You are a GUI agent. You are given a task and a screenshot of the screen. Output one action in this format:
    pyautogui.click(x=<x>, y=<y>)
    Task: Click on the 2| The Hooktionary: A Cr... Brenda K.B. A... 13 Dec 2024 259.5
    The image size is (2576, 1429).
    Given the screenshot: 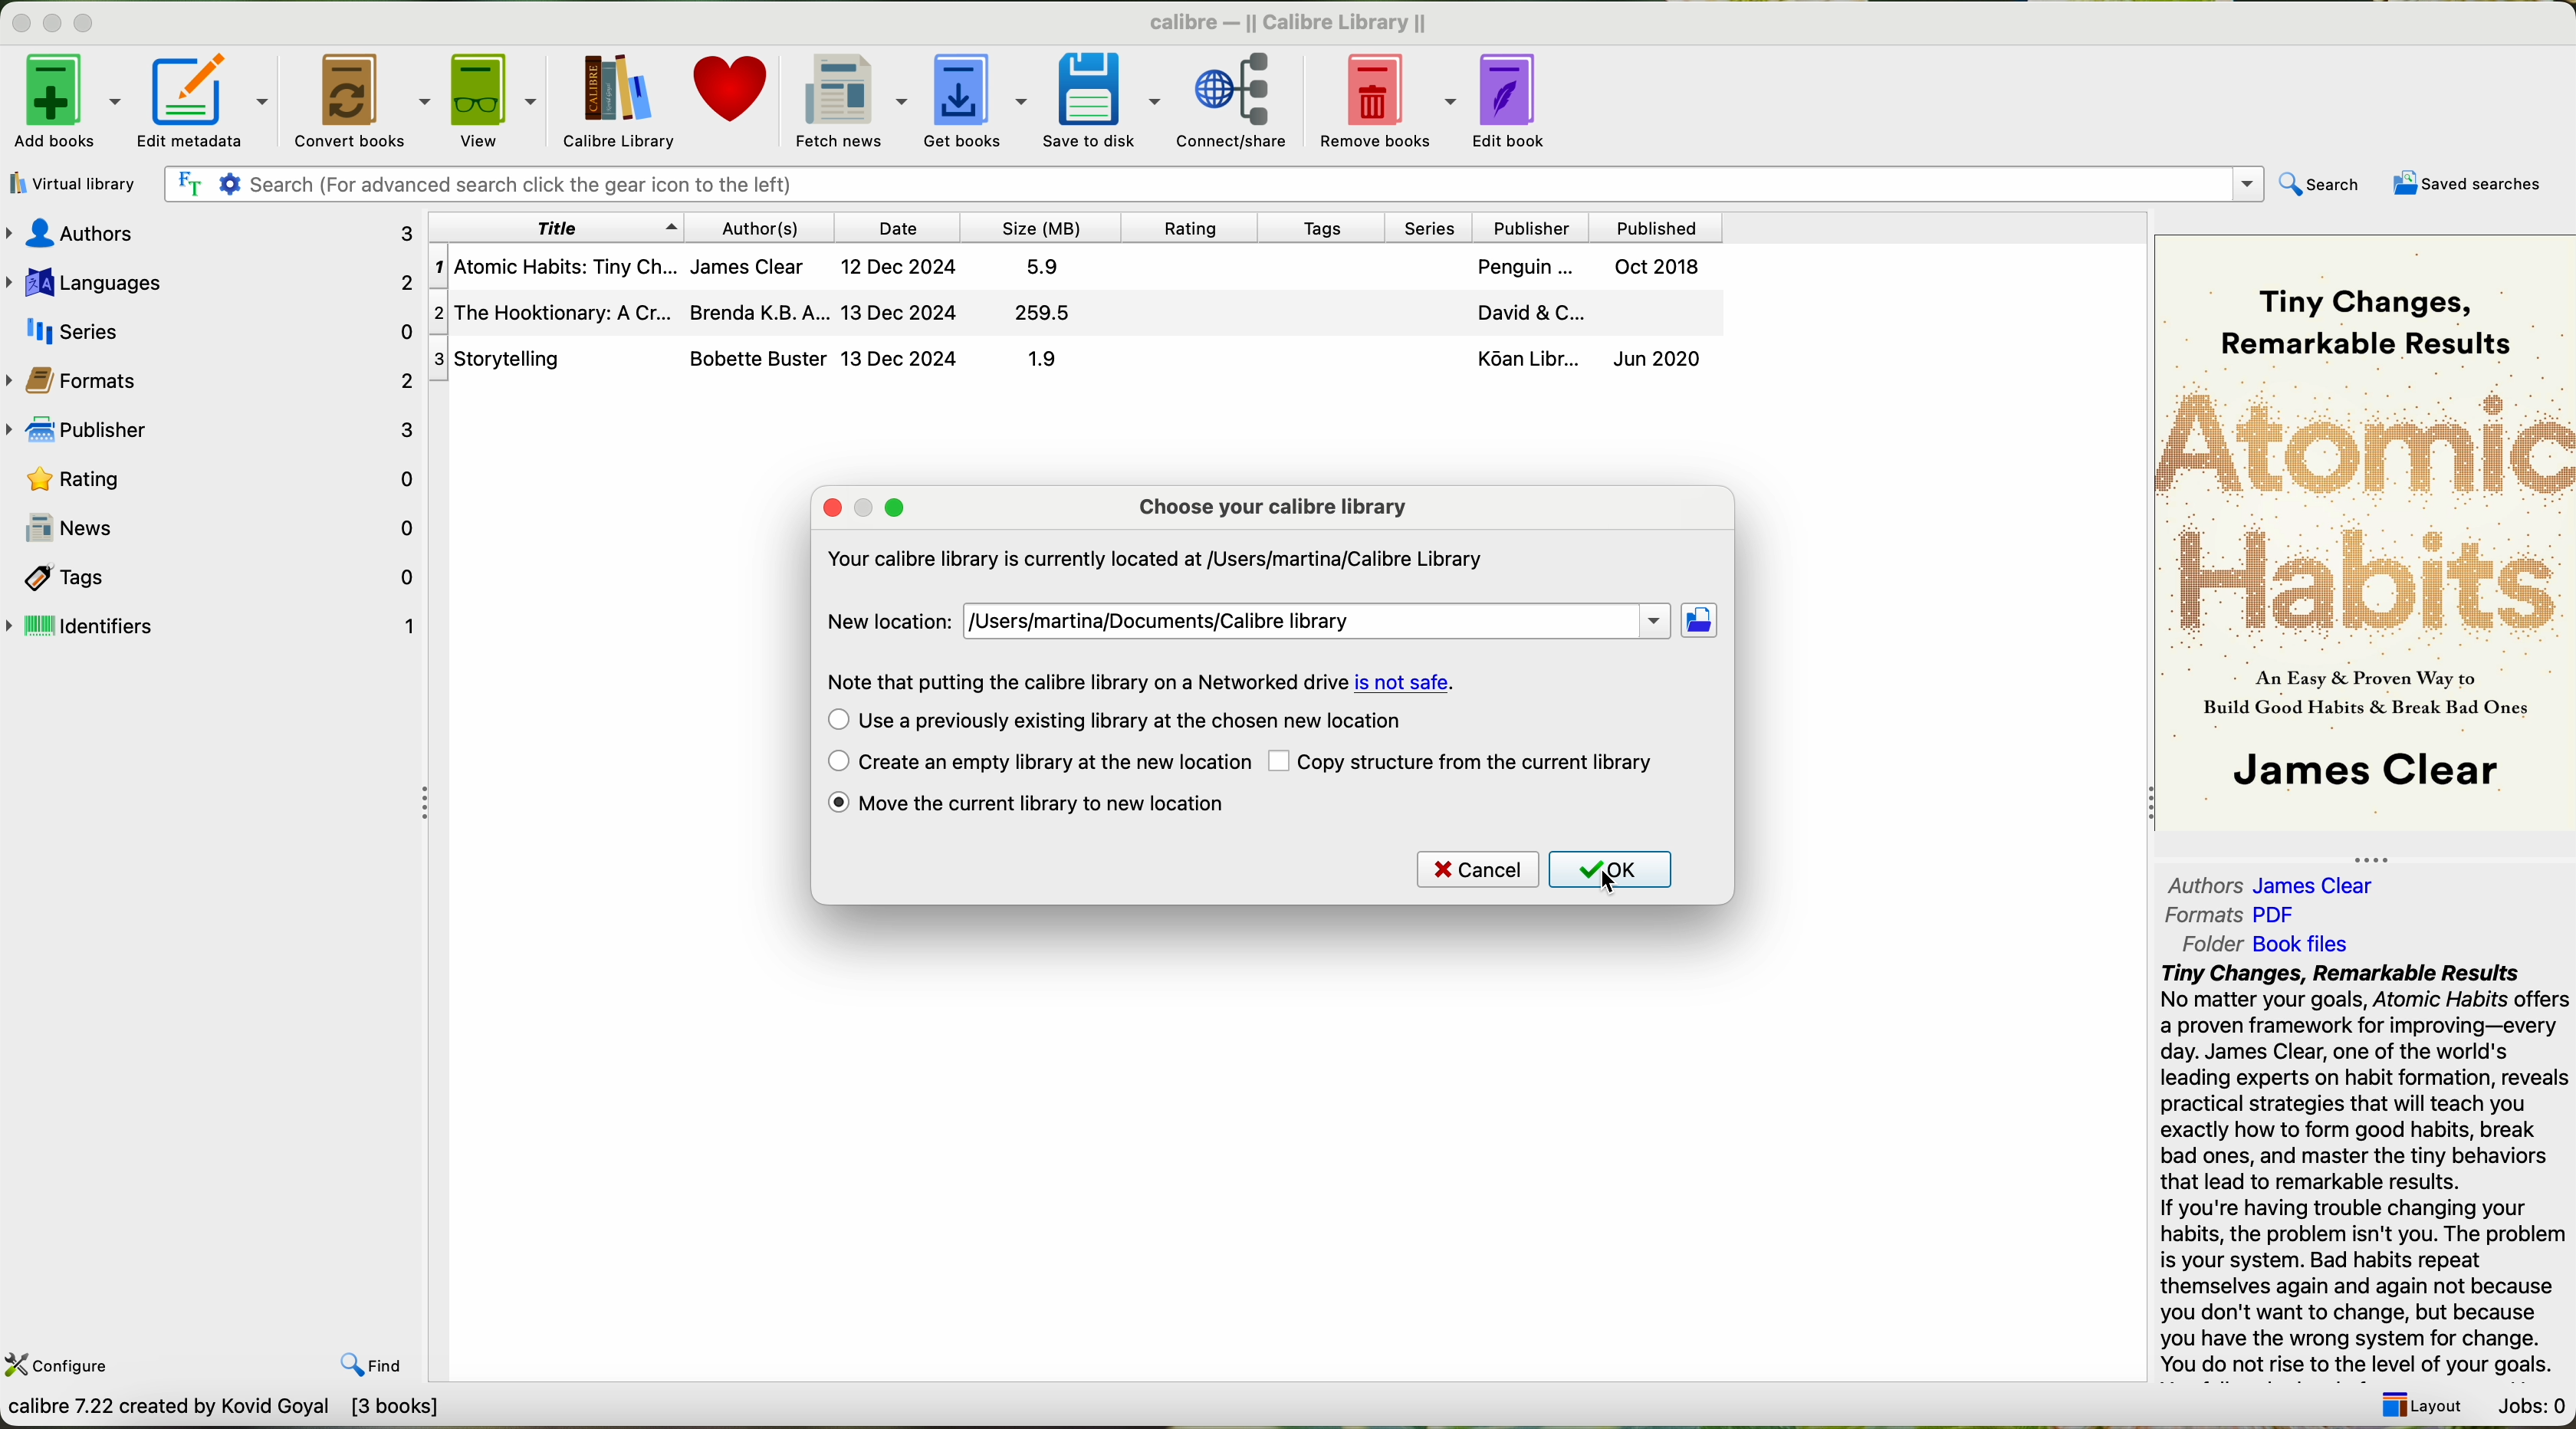 What is the action you would take?
    pyautogui.click(x=769, y=312)
    